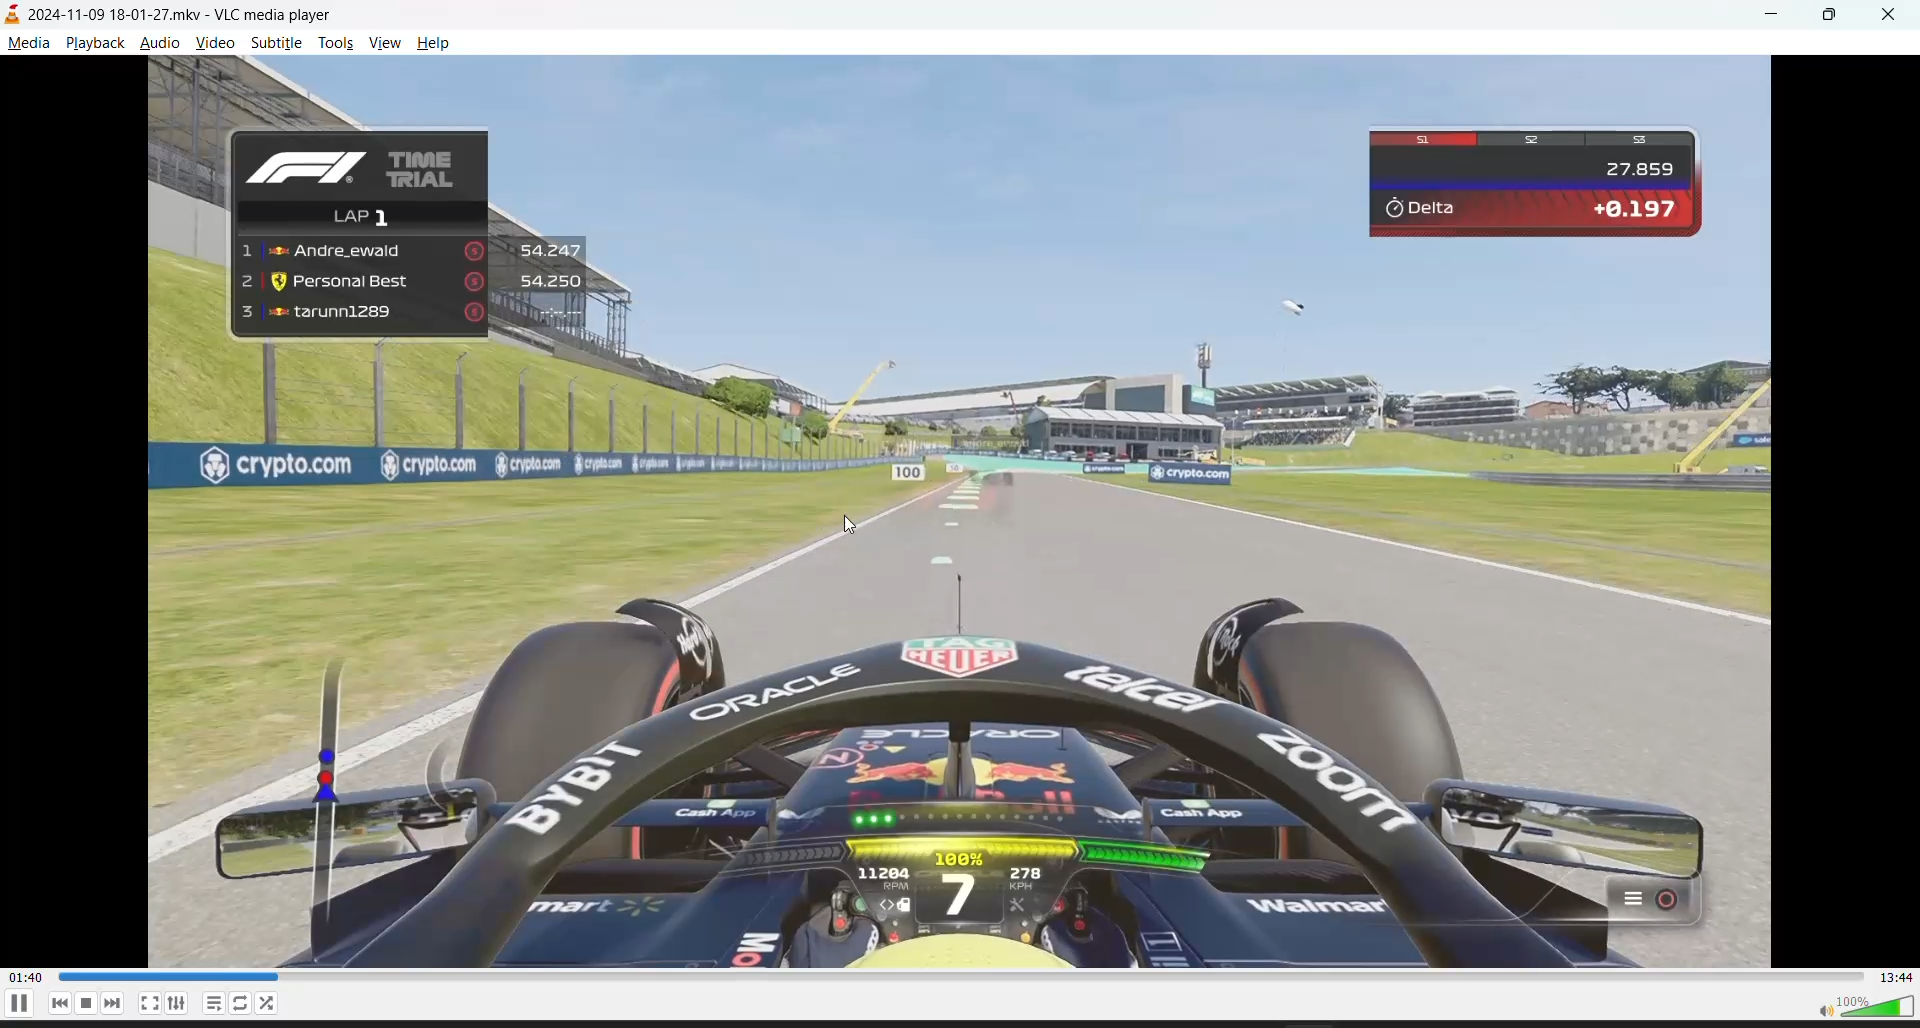  Describe the element at coordinates (1831, 13) in the screenshot. I see `maximize` at that location.